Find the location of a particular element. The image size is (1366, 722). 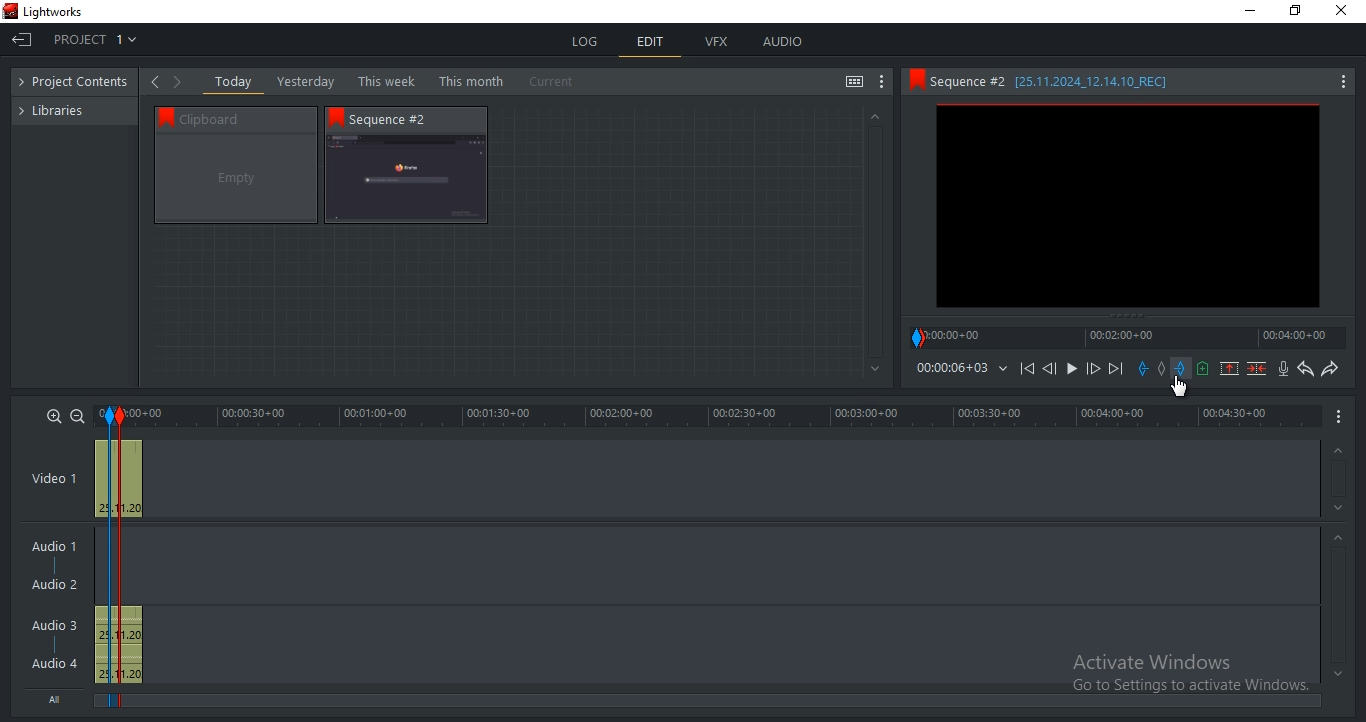

Nudge one frame back is located at coordinates (1053, 371).